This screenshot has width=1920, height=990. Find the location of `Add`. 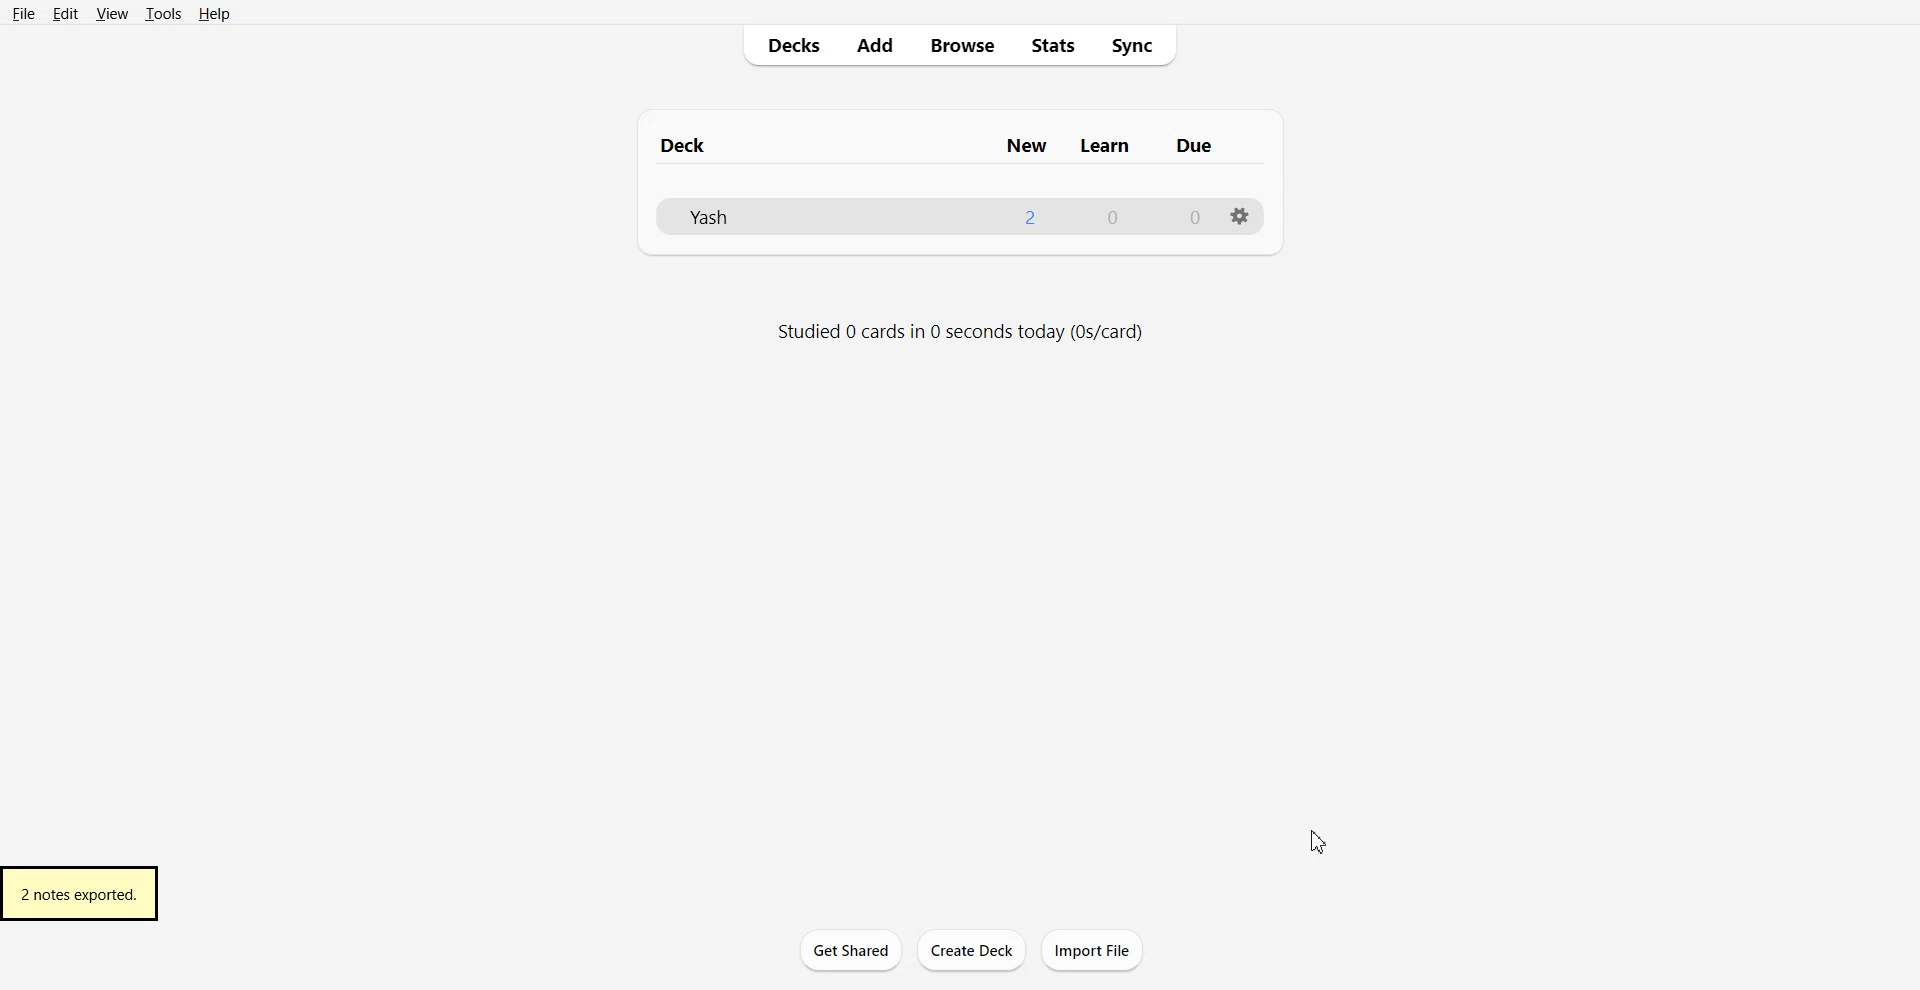

Add is located at coordinates (875, 46).